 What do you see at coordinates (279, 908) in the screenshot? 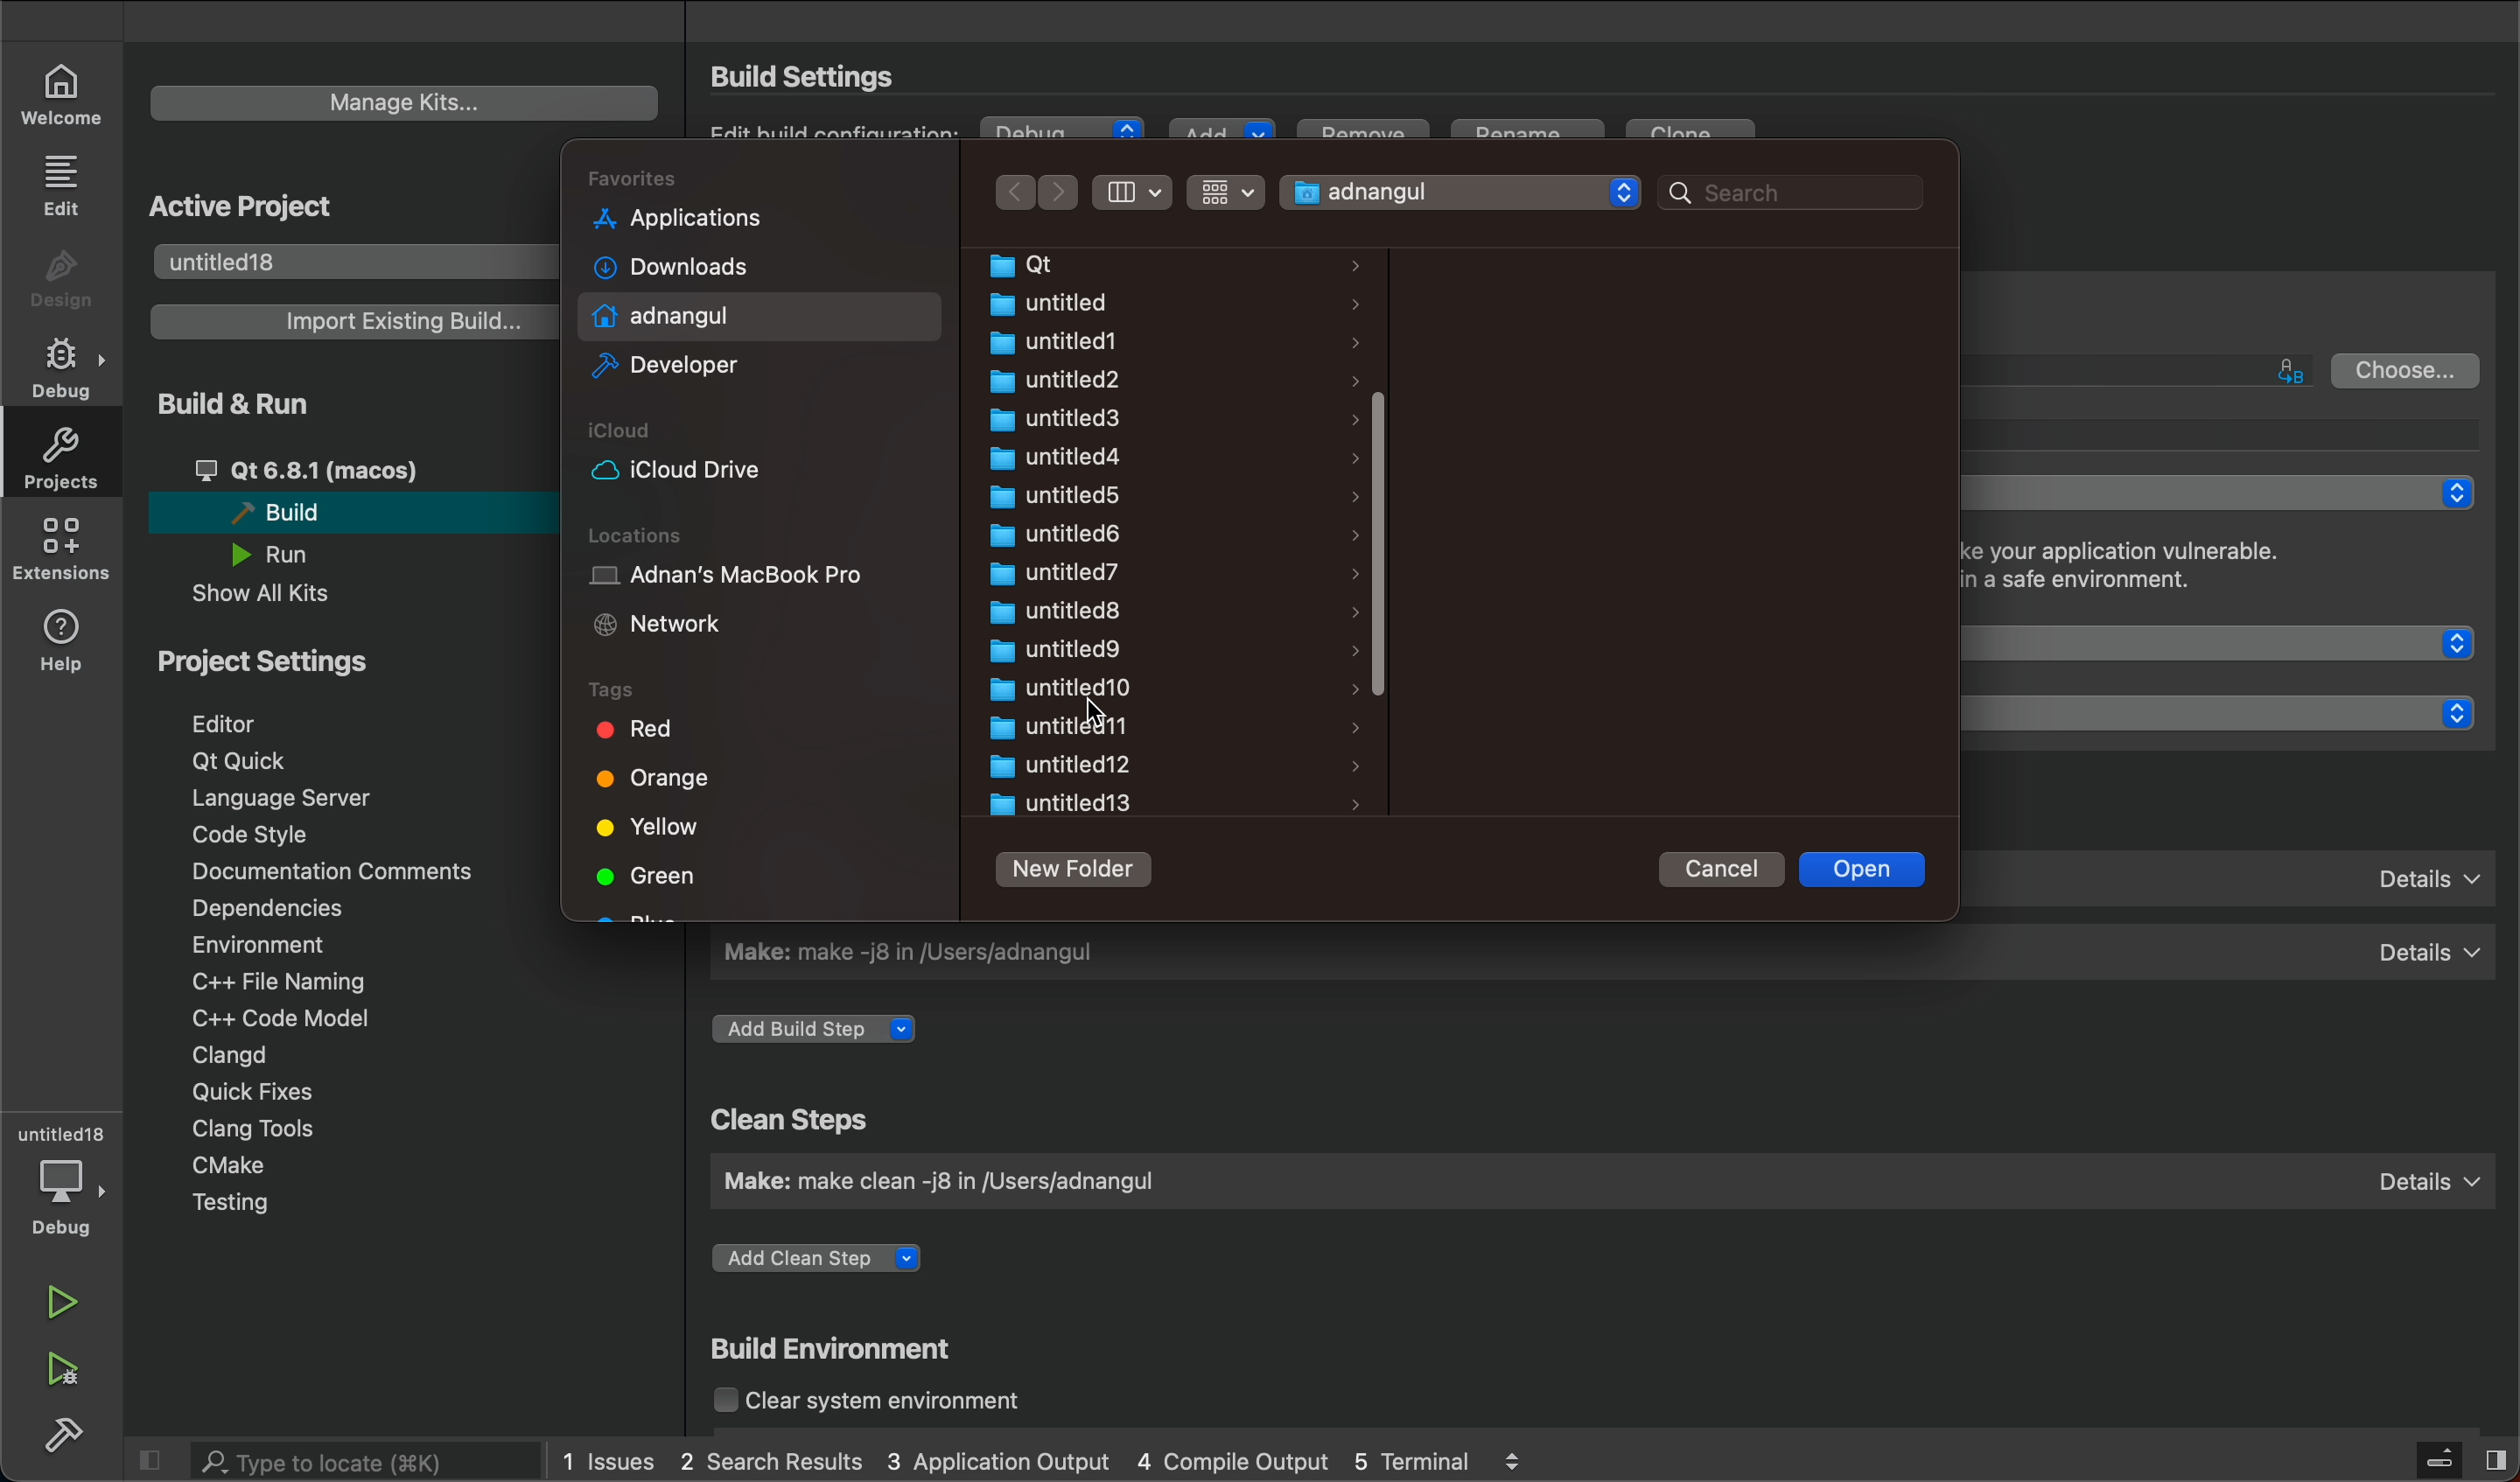
I see `dependencies` at bounding box center [279, 908].